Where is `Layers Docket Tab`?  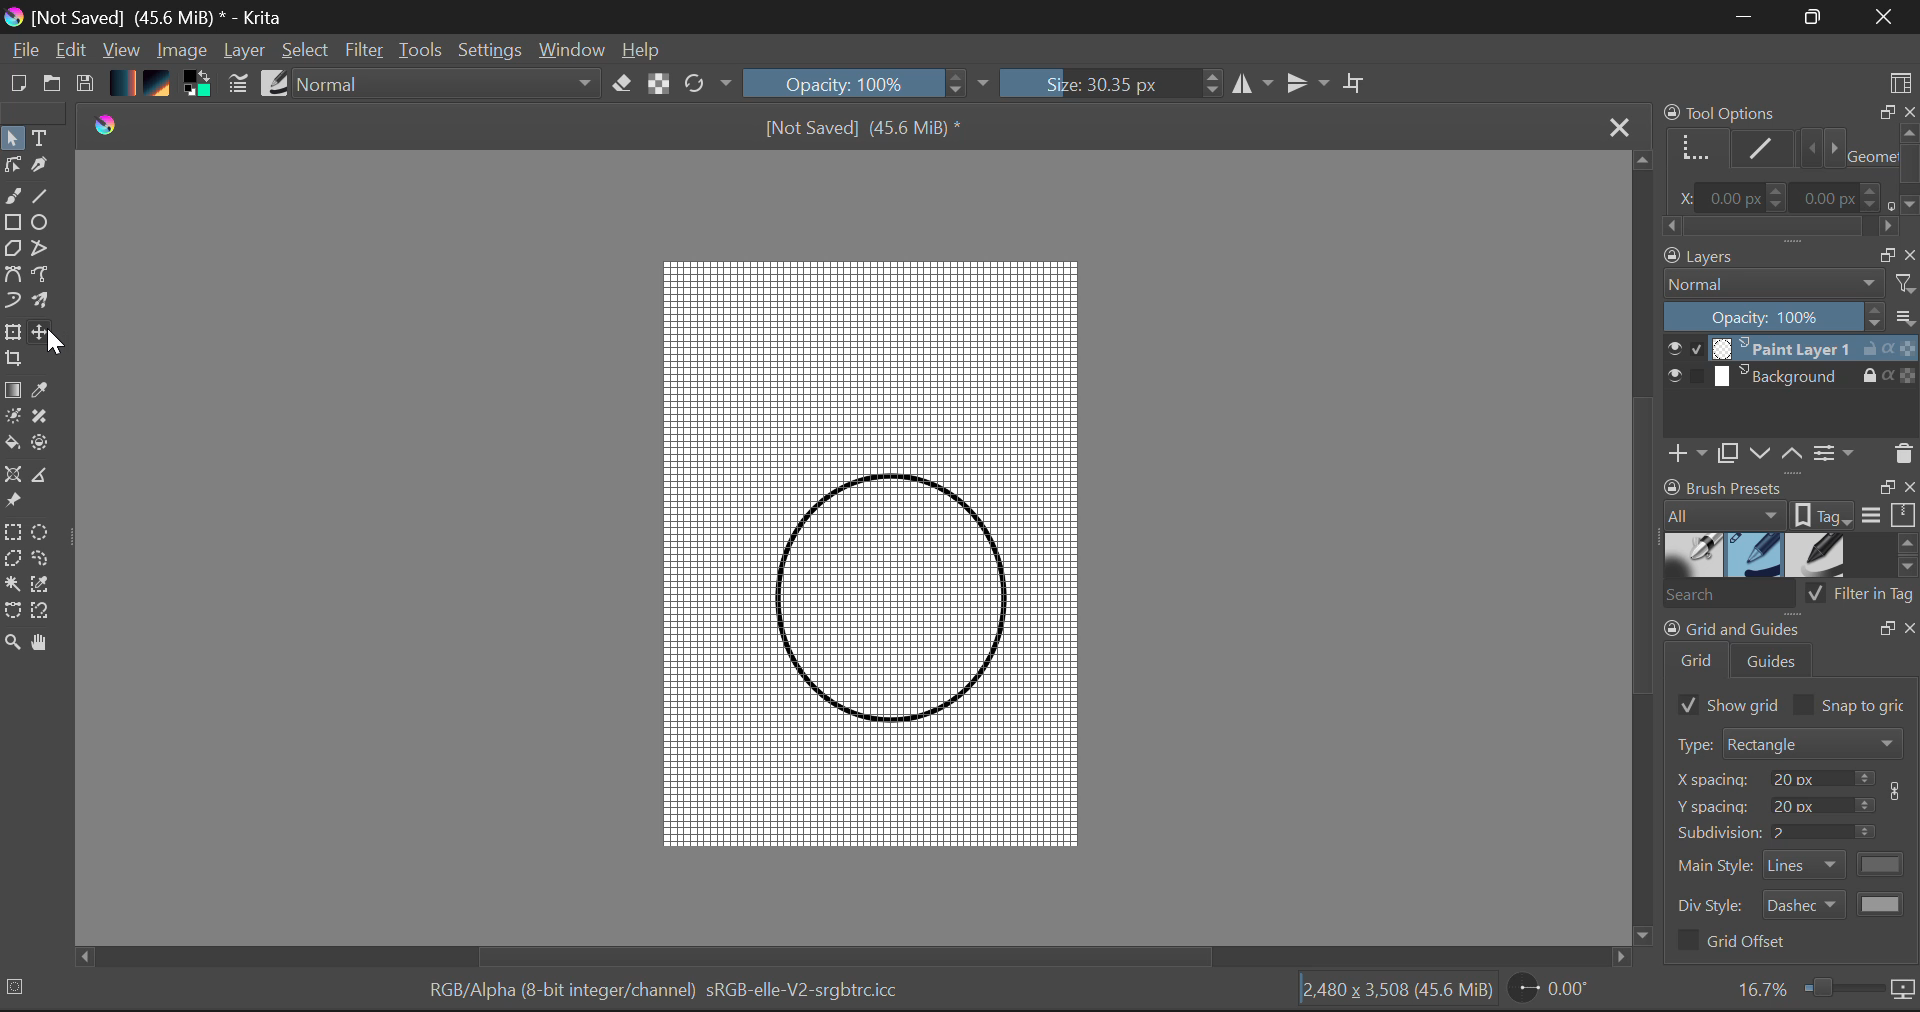 Layers Docket Tab is located at coordinates (1789, 254).